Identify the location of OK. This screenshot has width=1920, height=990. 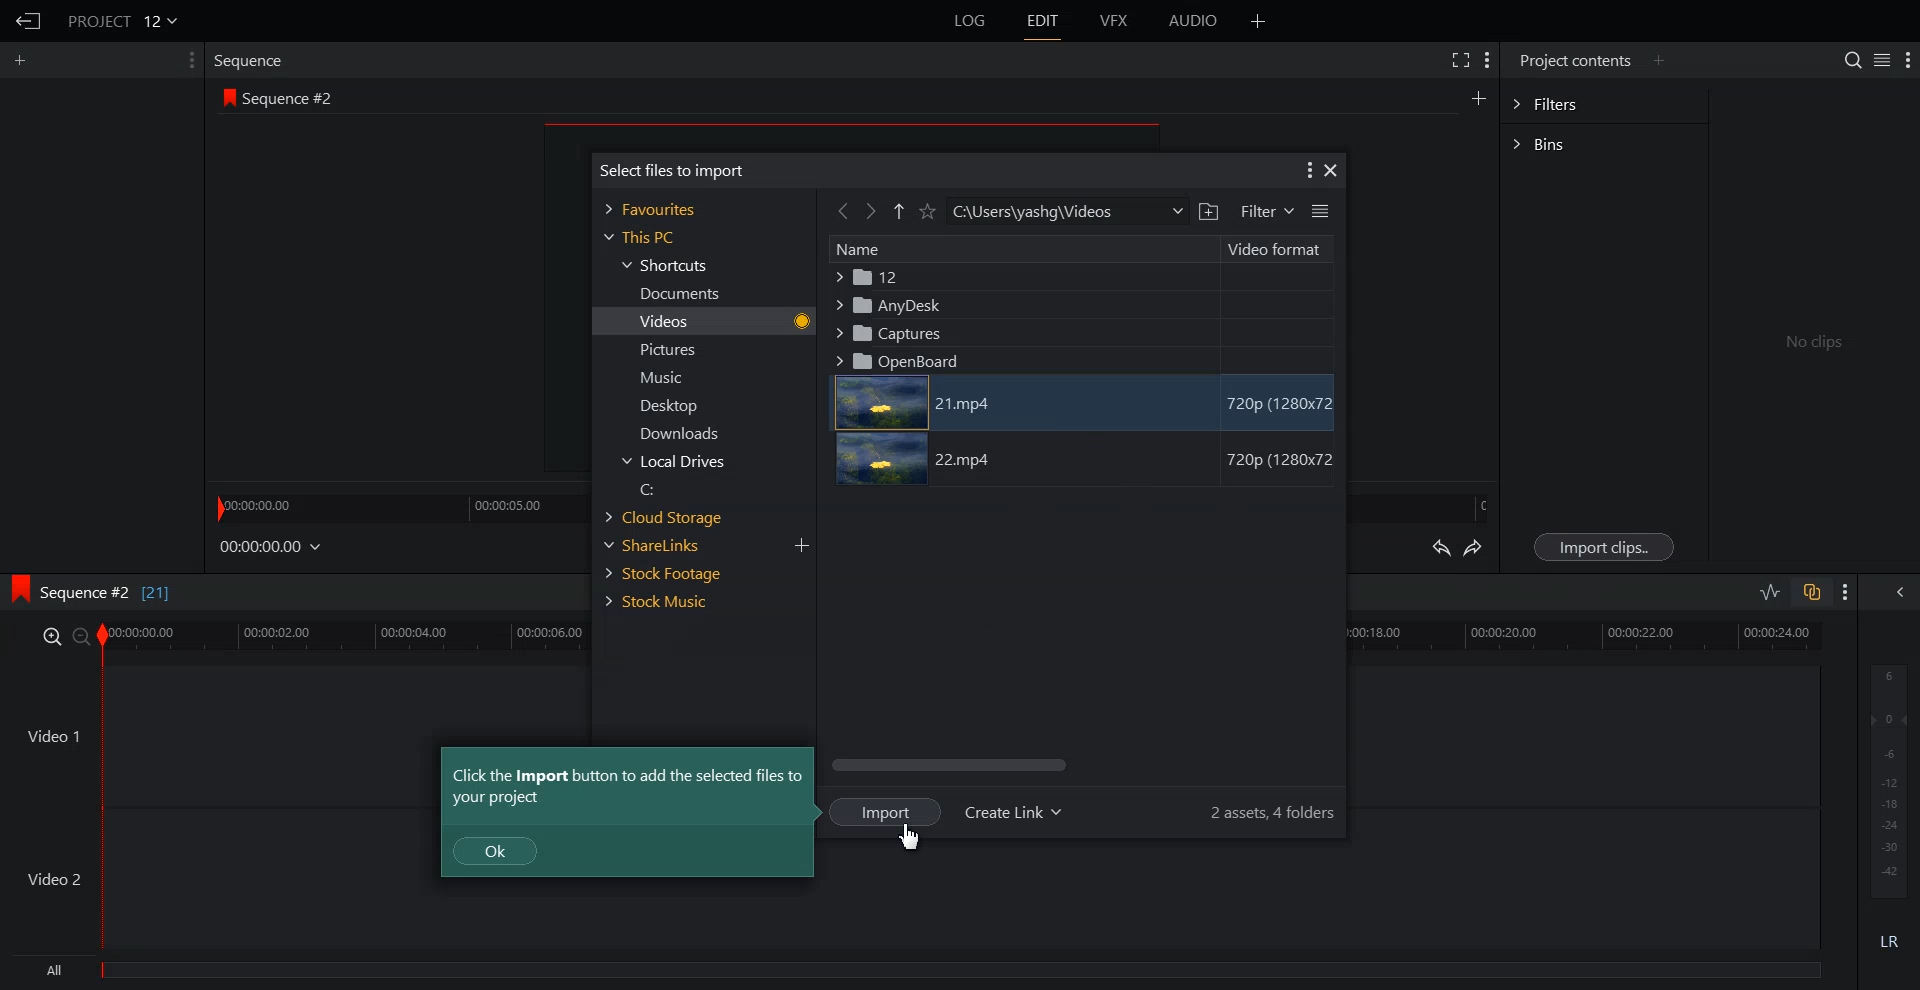
(495, 851).